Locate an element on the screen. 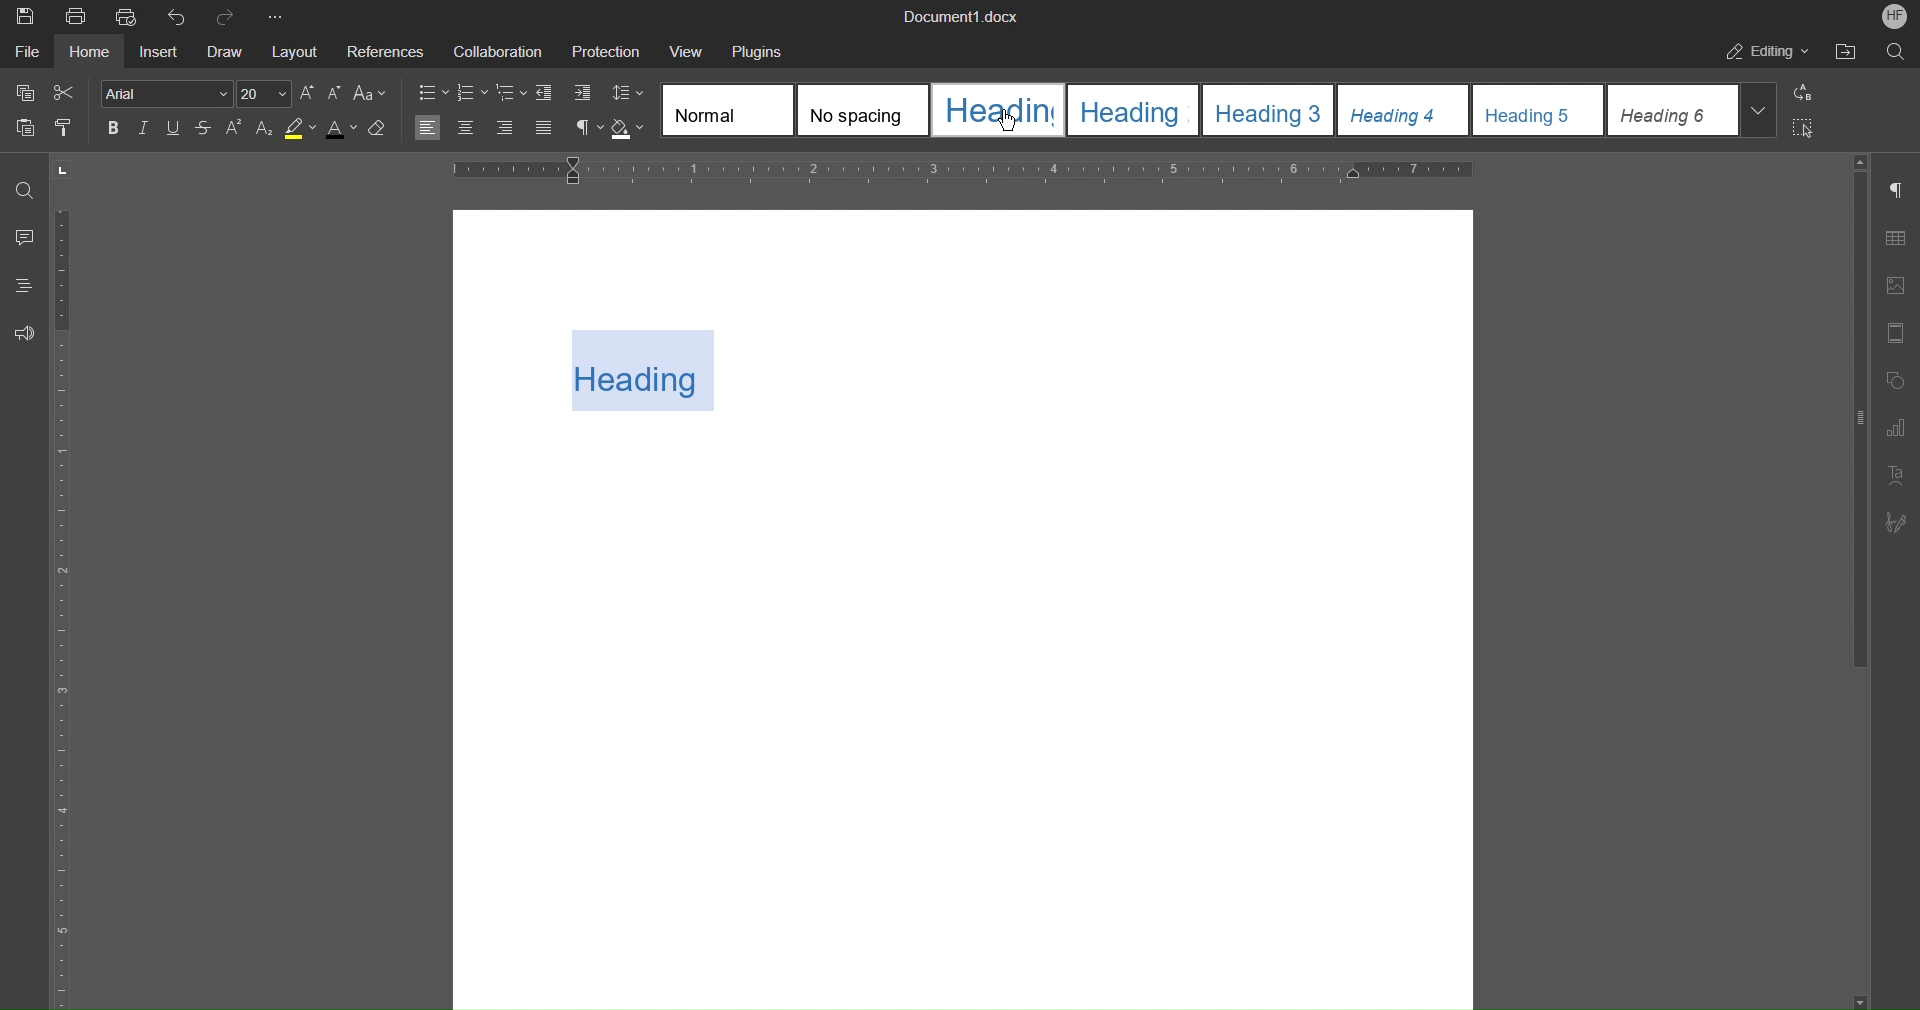 This screenshot has width=1920, height=1010. References is located at coordinates (382, 51).